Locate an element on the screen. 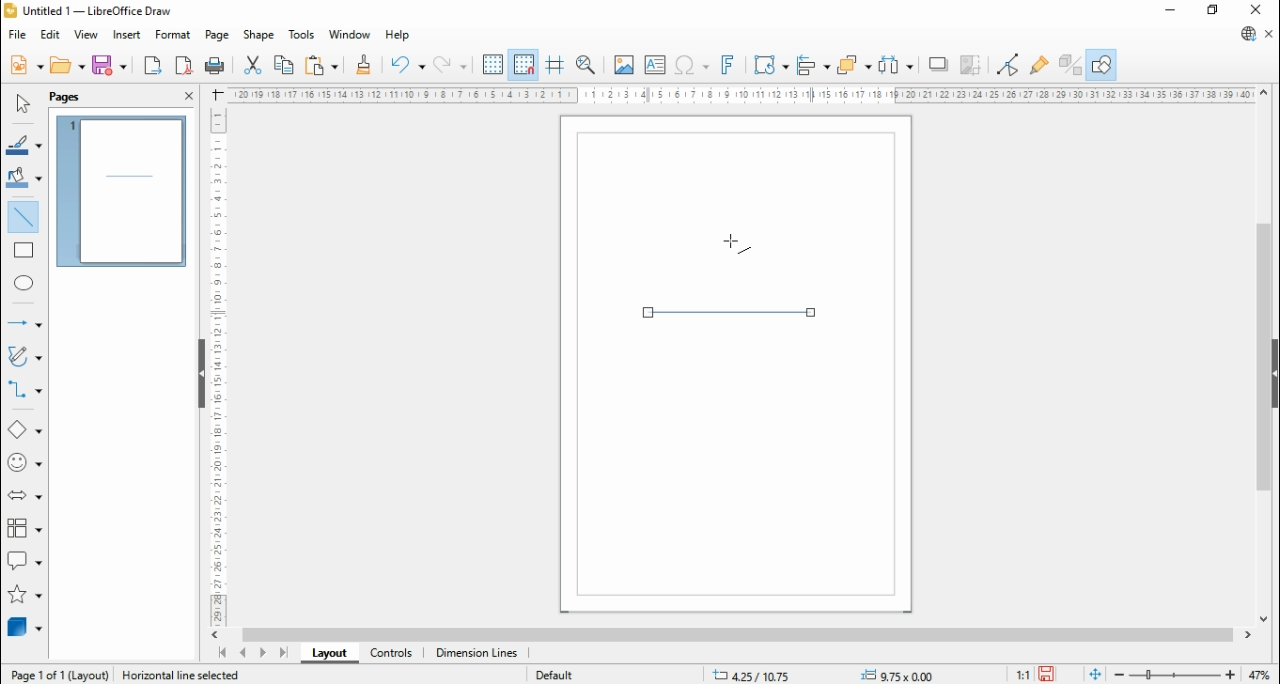 This screenshot has width=1280, height=684. close window is located at coordinates (1253, 10).